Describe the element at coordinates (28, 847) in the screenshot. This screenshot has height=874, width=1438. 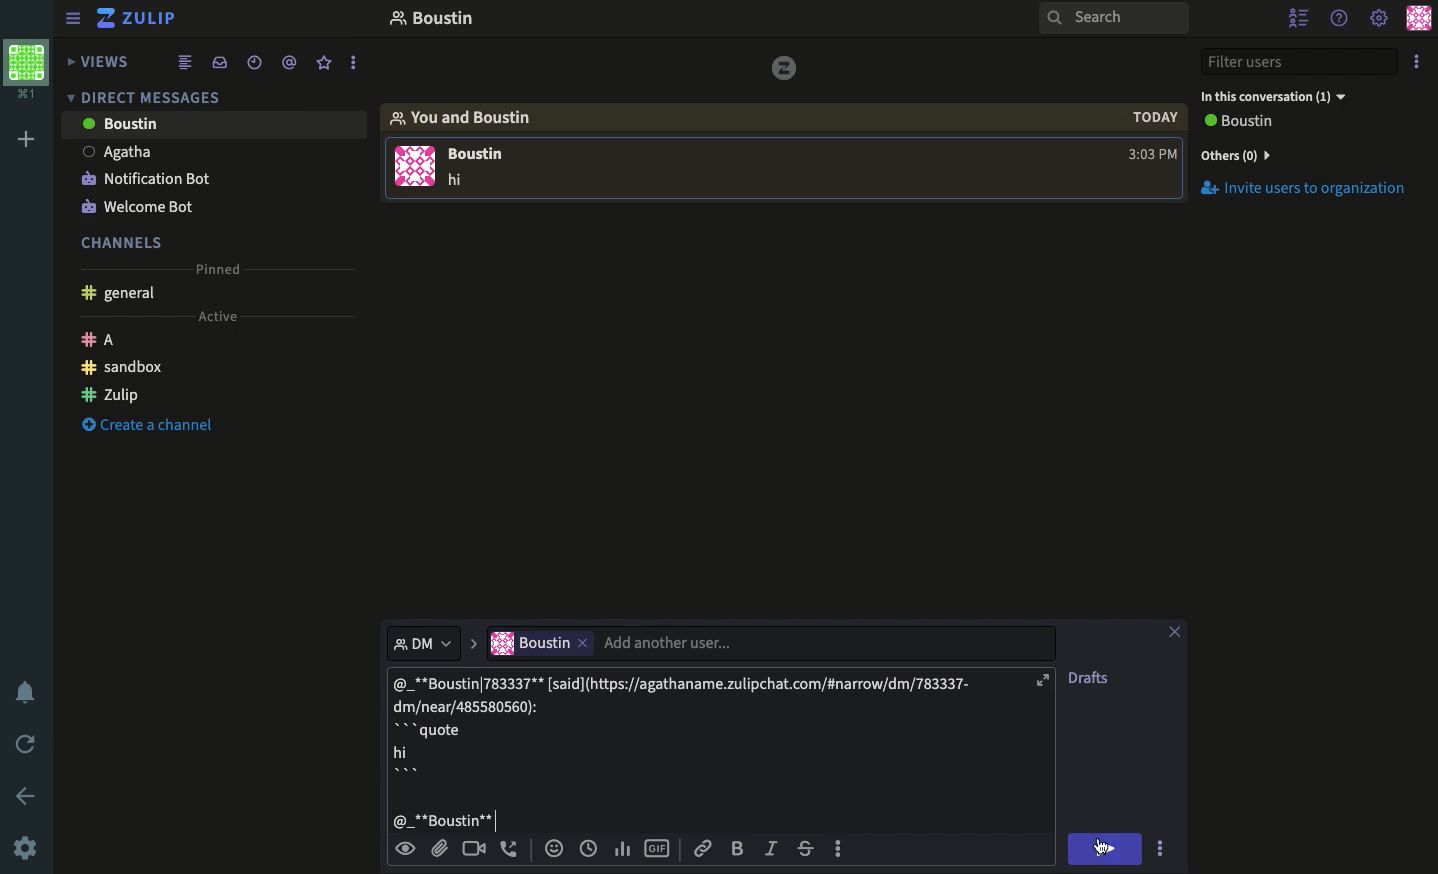
I see `Settings` at that location.